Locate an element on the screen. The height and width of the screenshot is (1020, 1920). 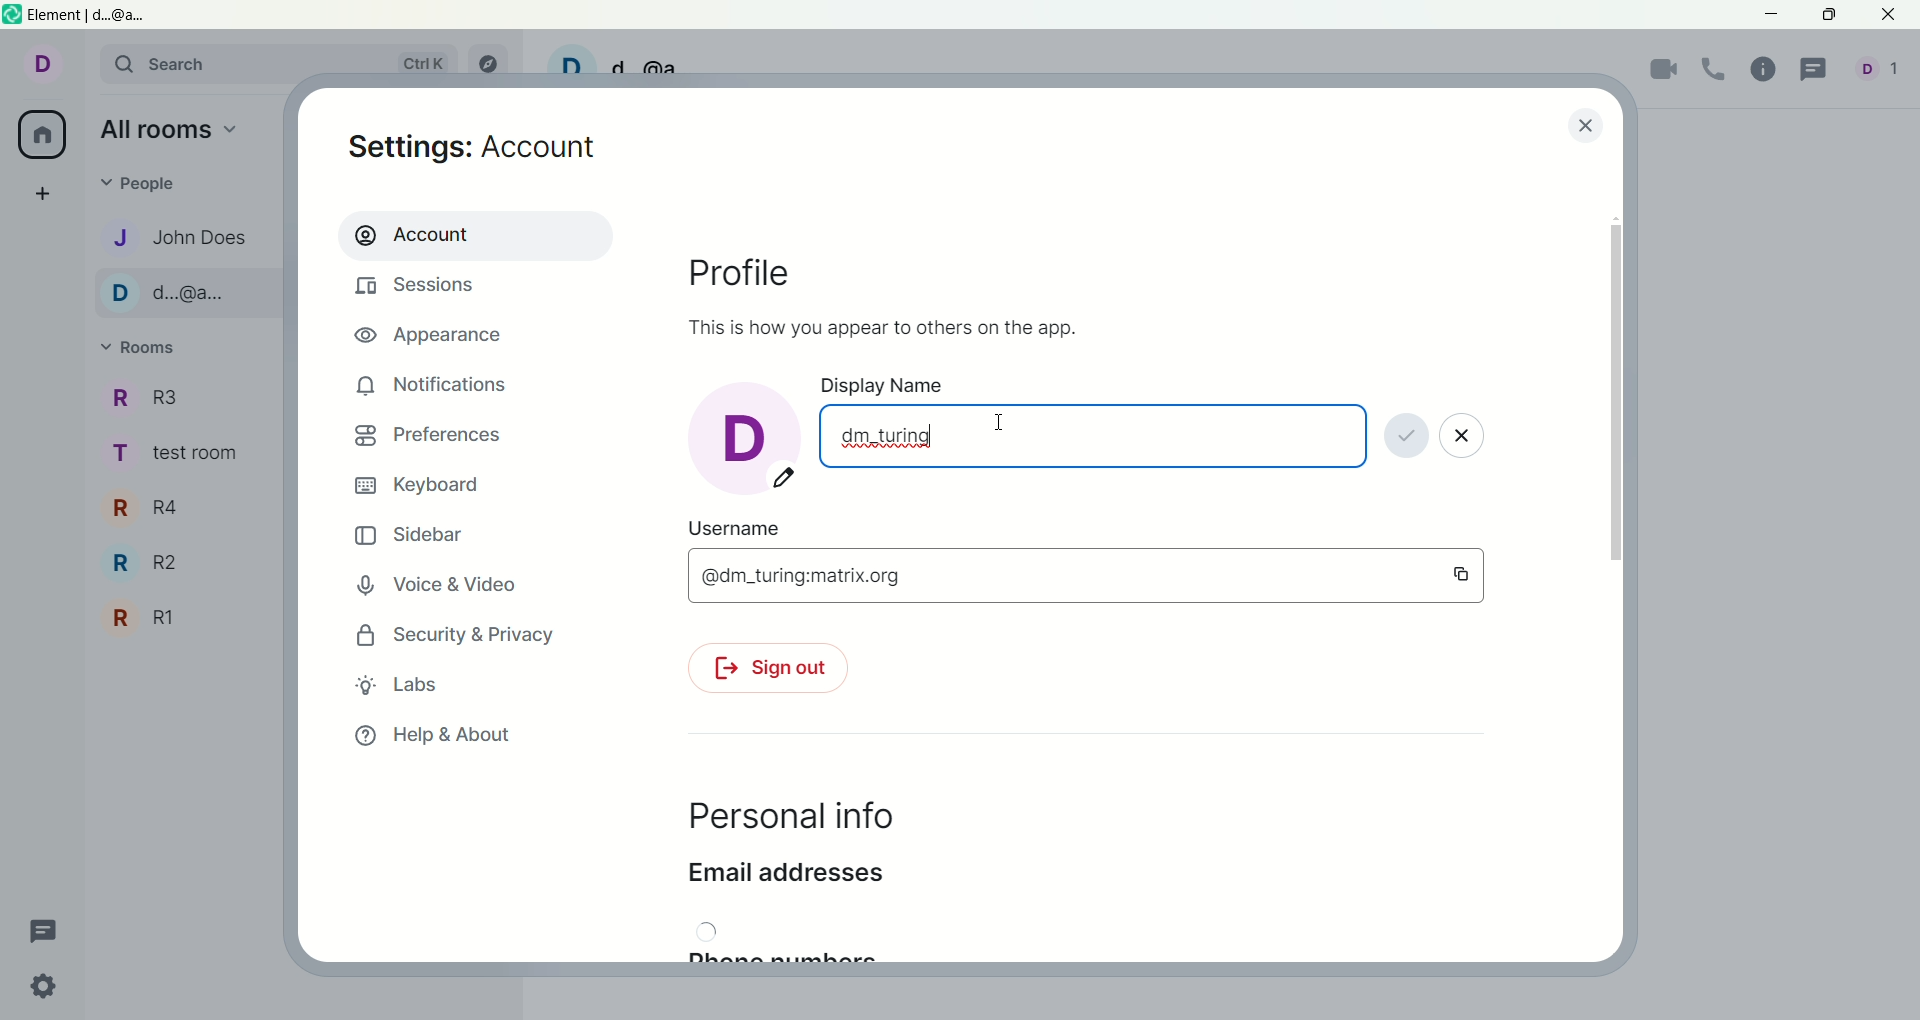
D..@a.. is located at coordinates (178, 295).